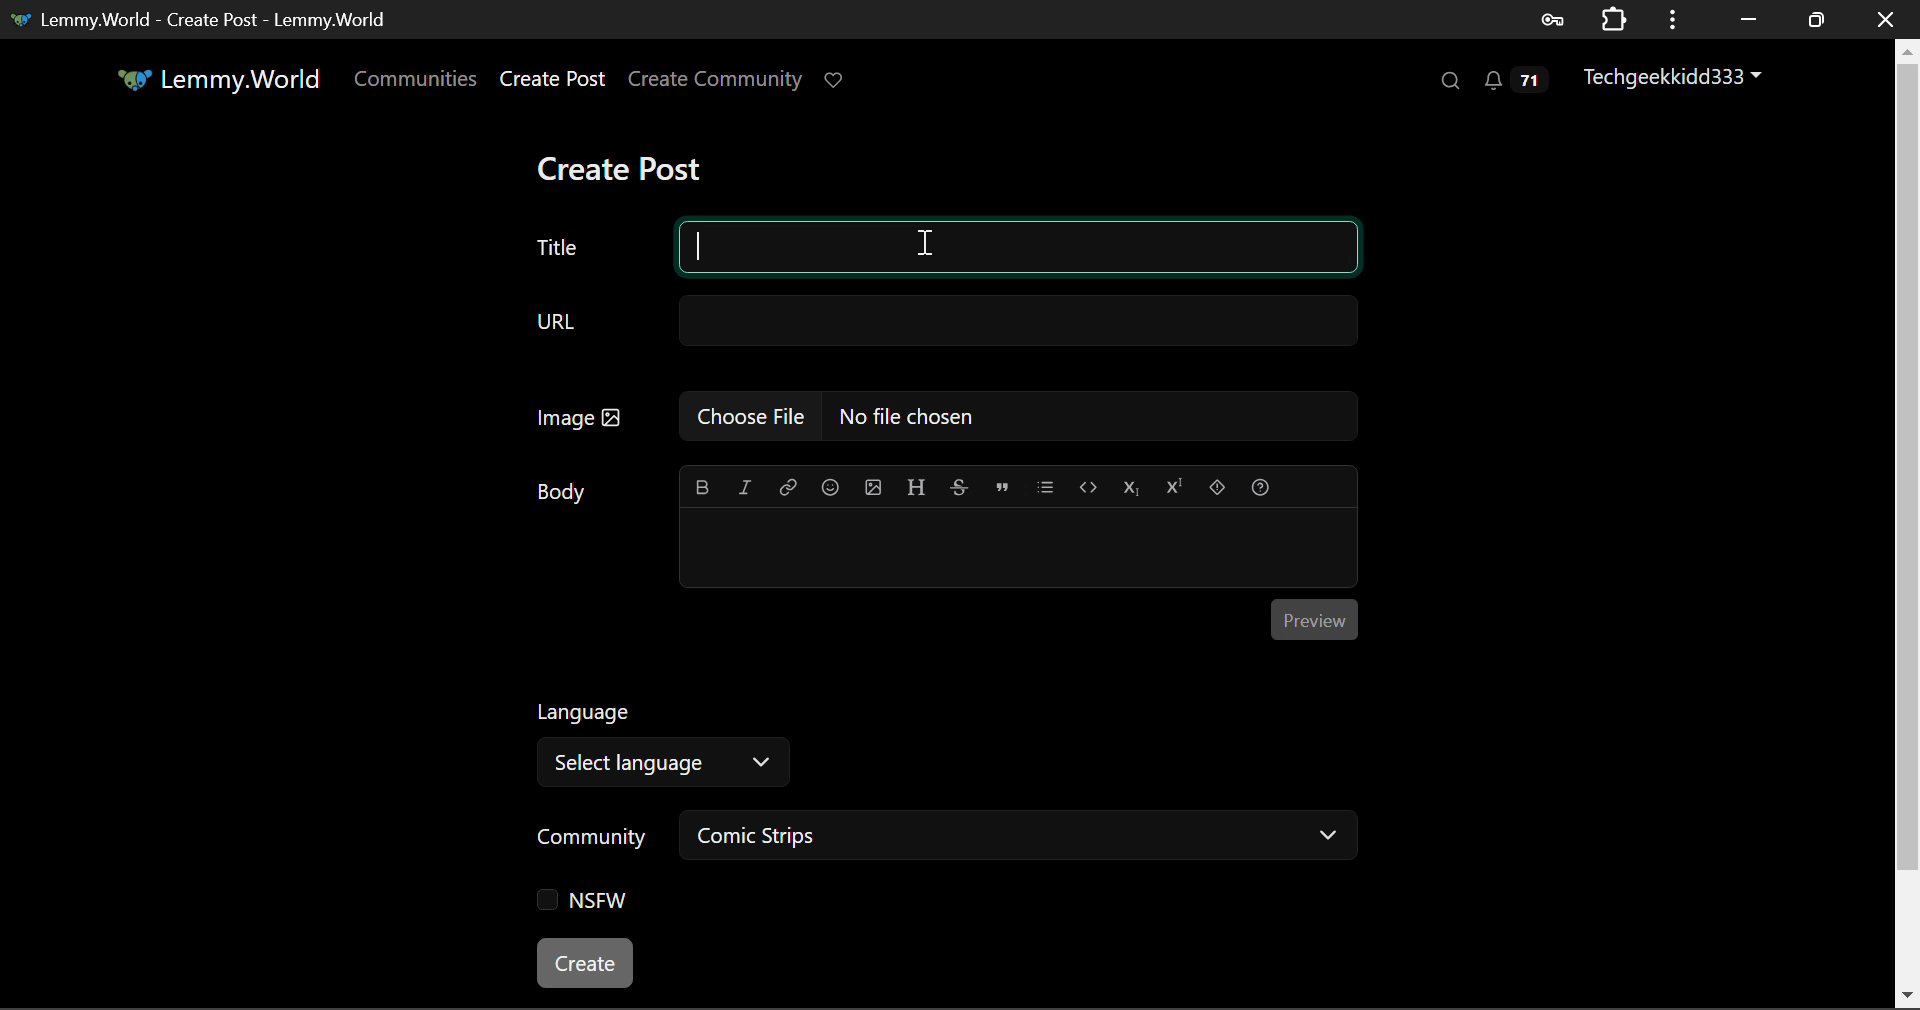 The image size is (1920, 1010). Describe the element at coordinates (587, 709) in the screenshot. I see `Language` at that location.